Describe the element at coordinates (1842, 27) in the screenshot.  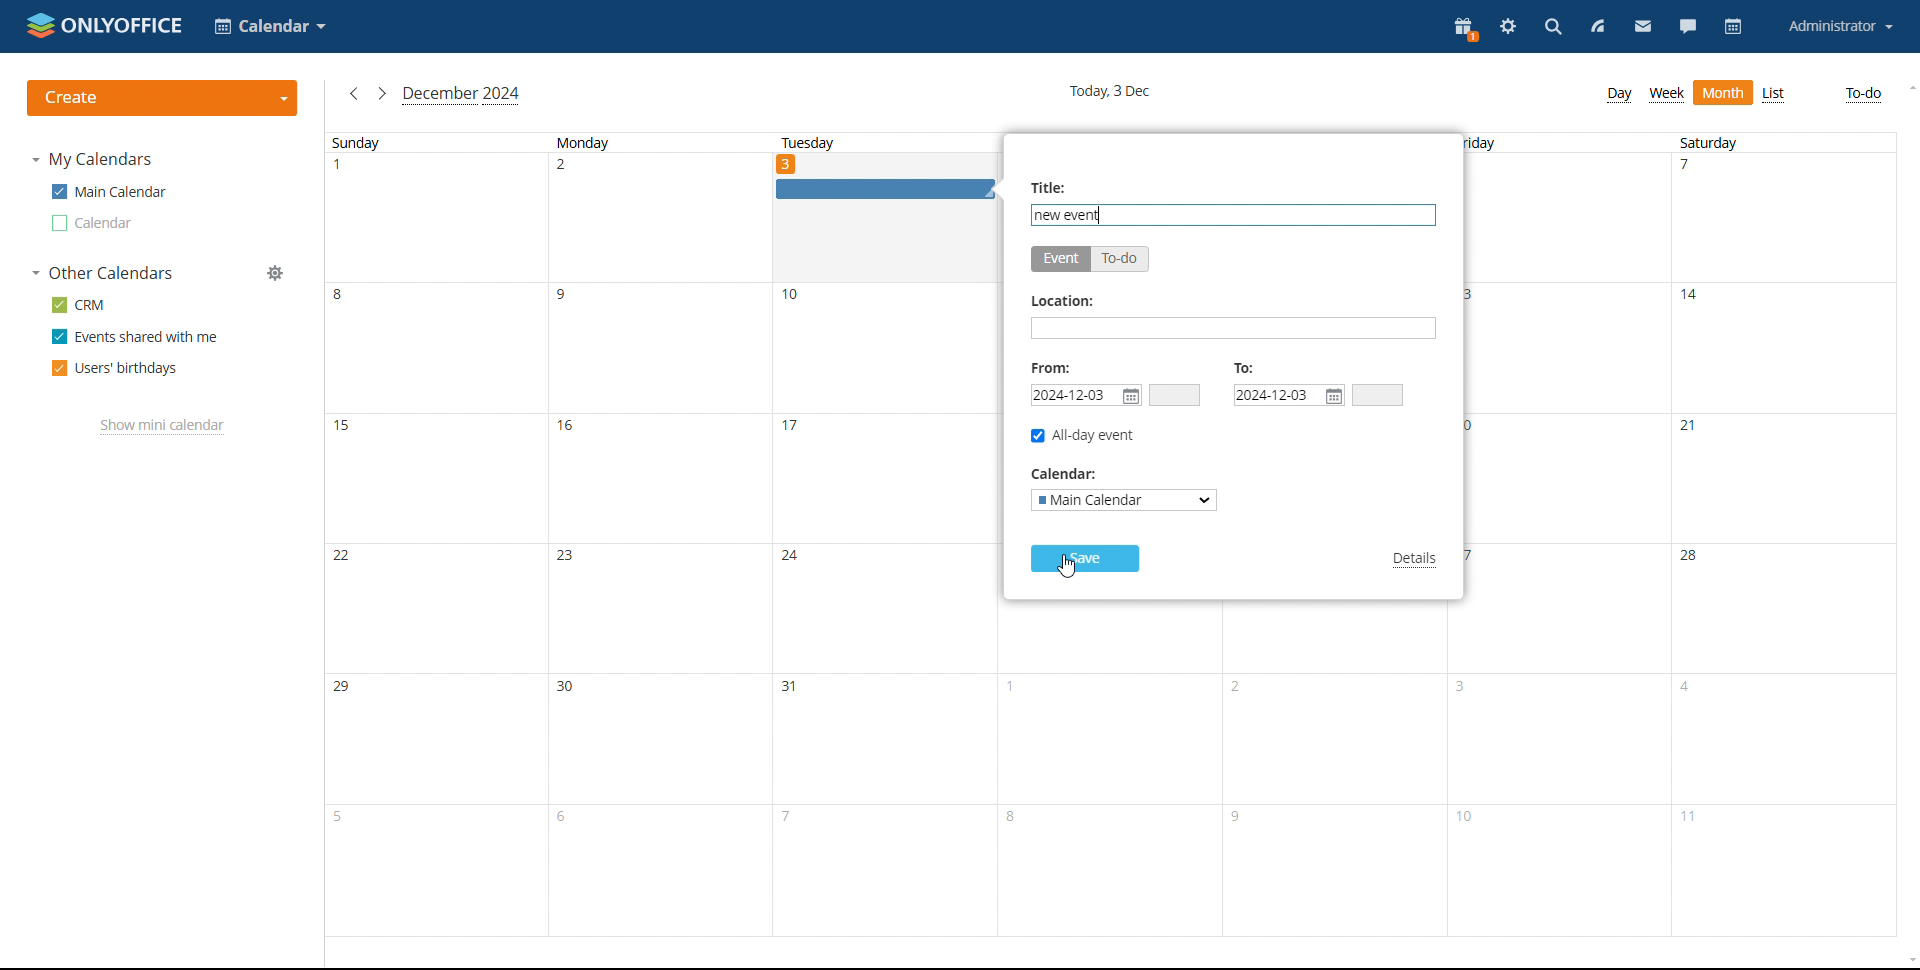
I see `account` at that location.